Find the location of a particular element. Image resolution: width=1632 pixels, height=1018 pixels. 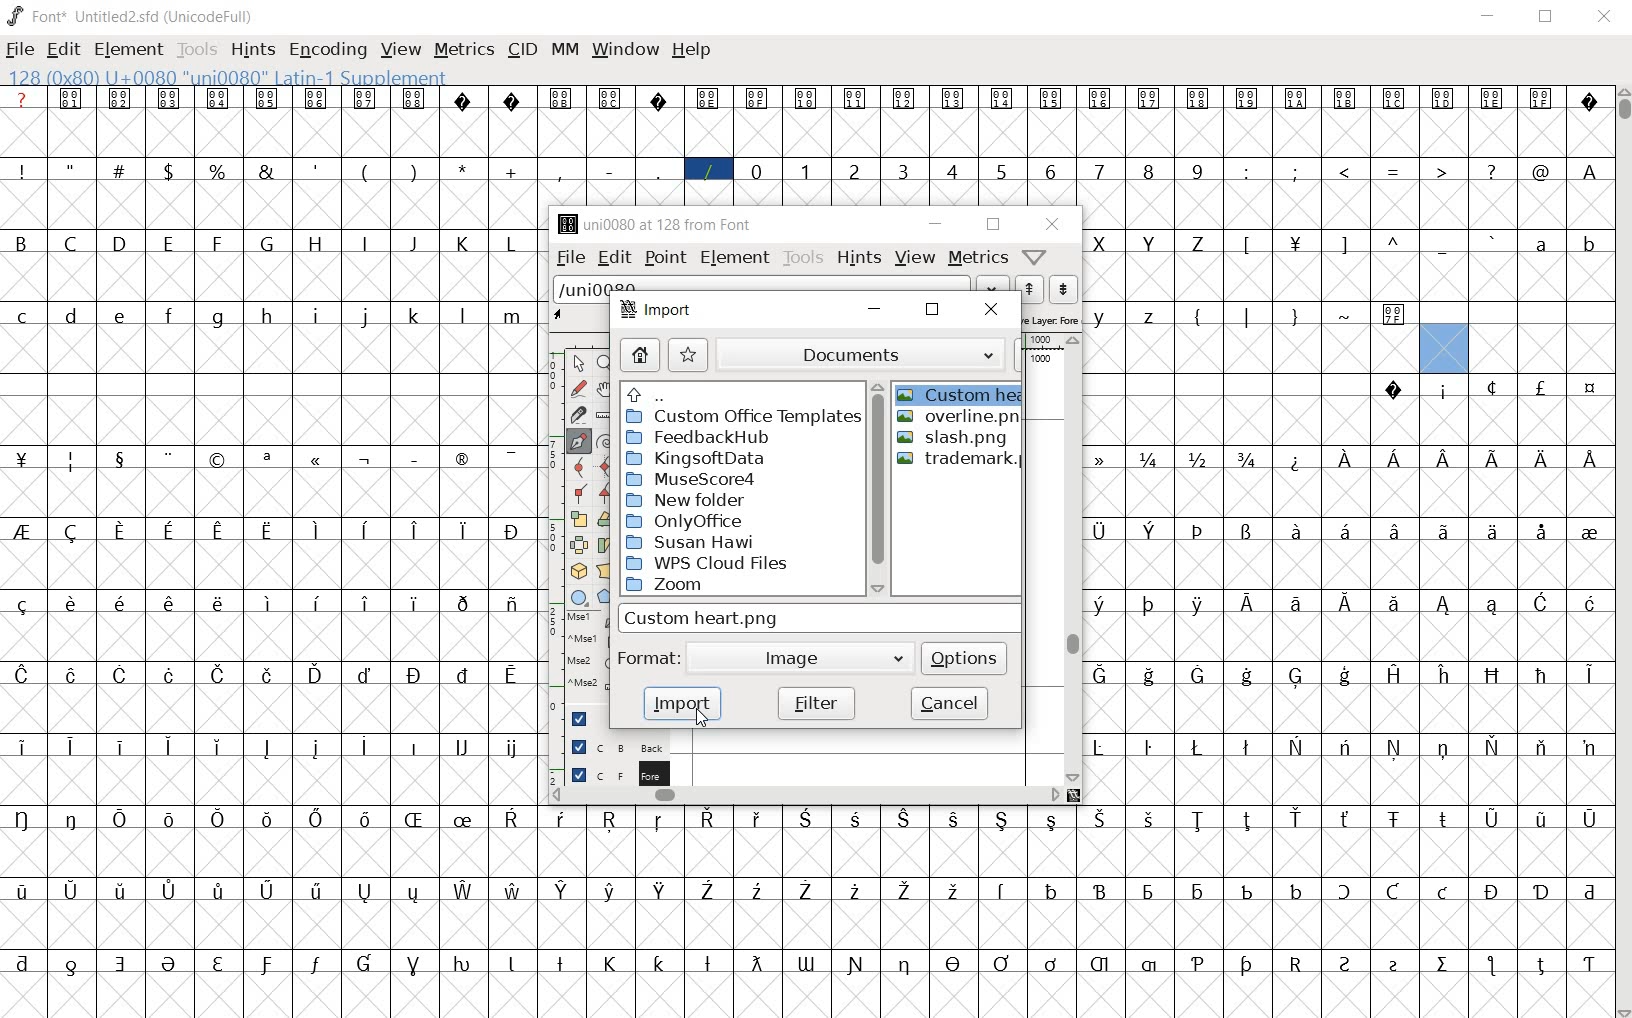

glyph is located at coordinates (268, 316).